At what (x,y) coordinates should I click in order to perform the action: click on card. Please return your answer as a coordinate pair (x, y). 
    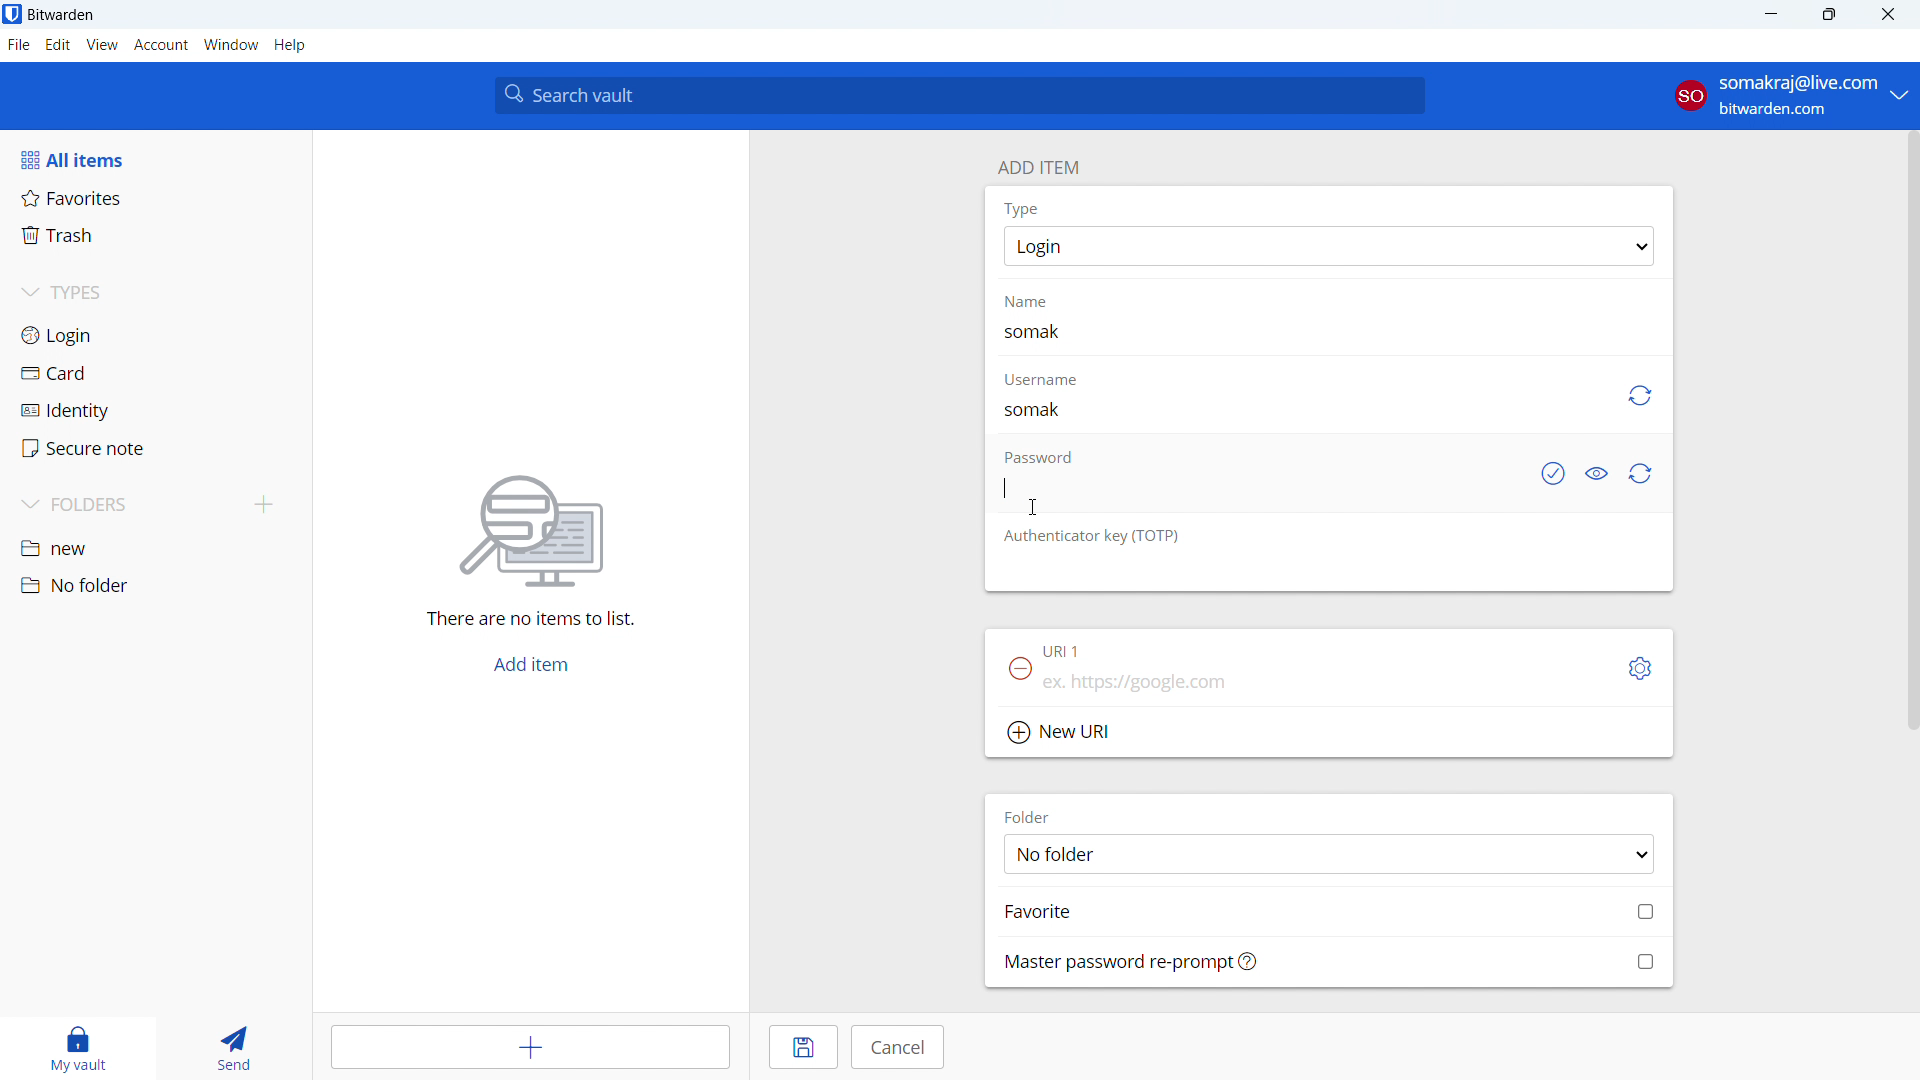
    Looking at the image, I should click on (156, 374).